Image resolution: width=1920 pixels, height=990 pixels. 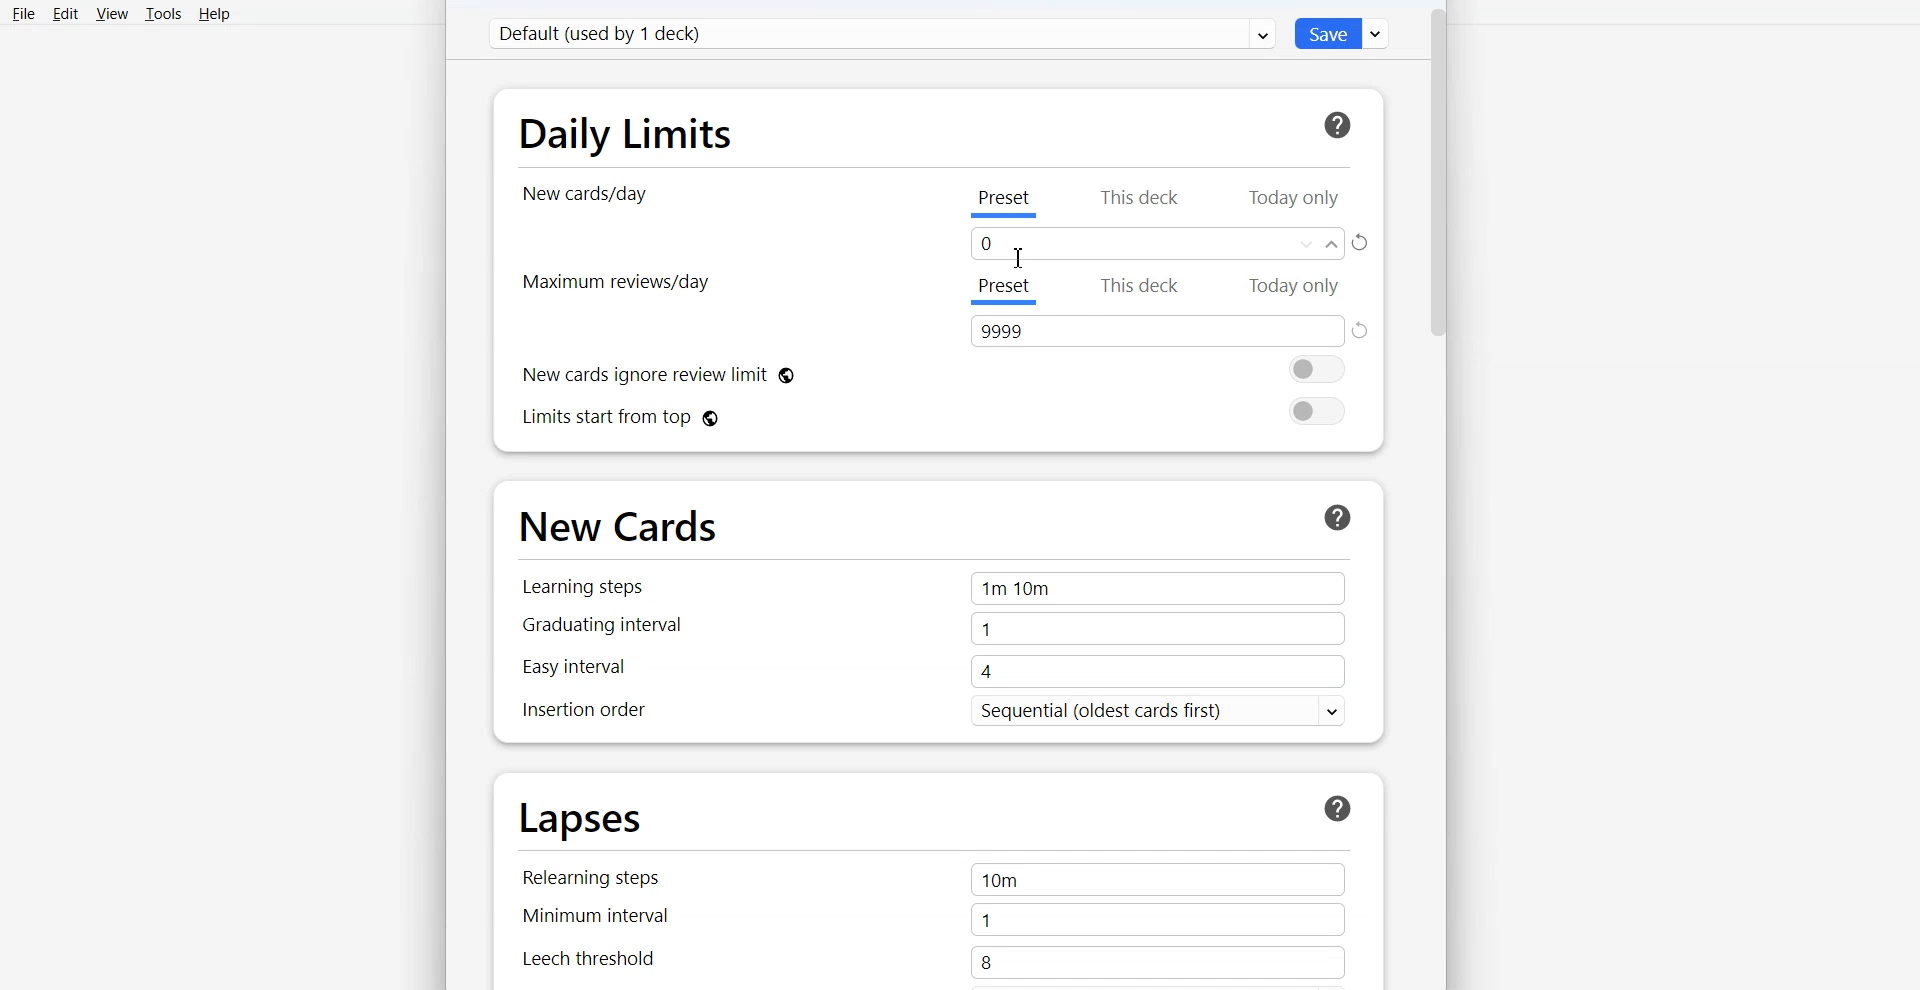 What do you see at coordinates (1344, 34) in the screenshot?
I see `Save` at bounding box center [1344, 34].